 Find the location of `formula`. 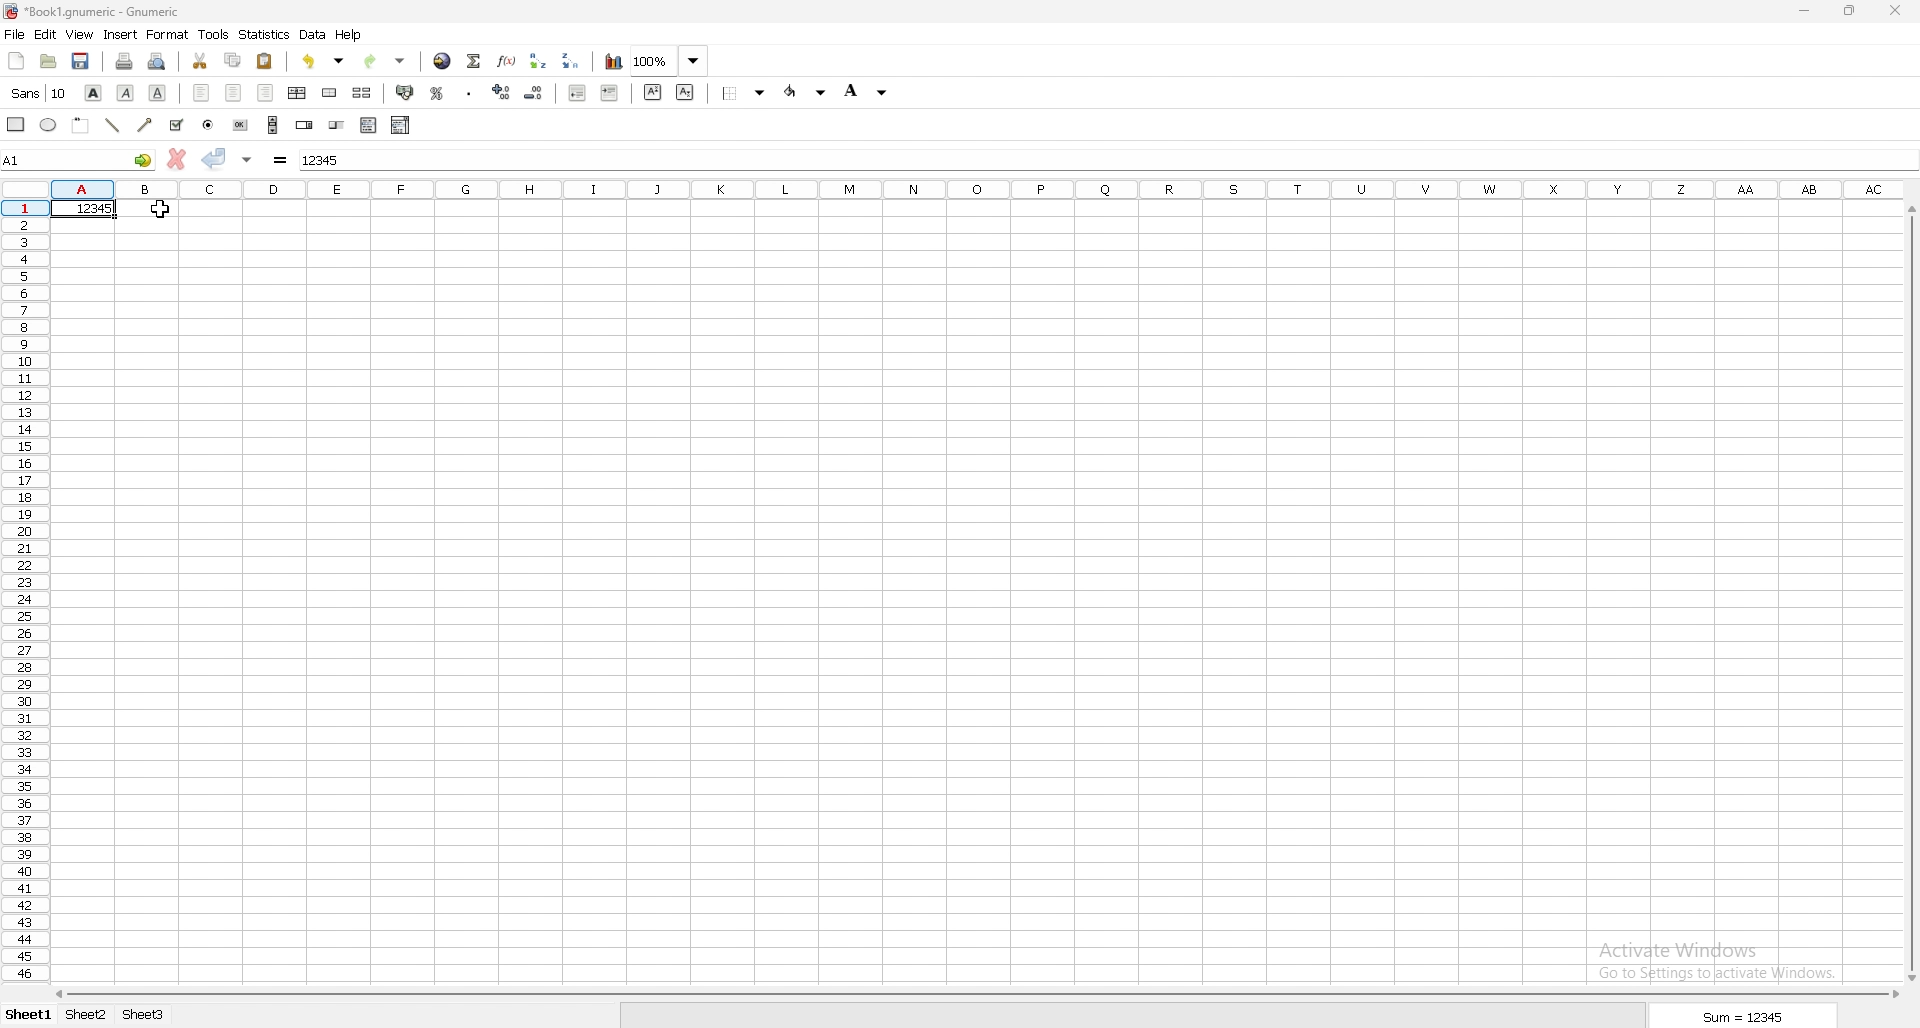

formula is located at coordinates (281, 159).